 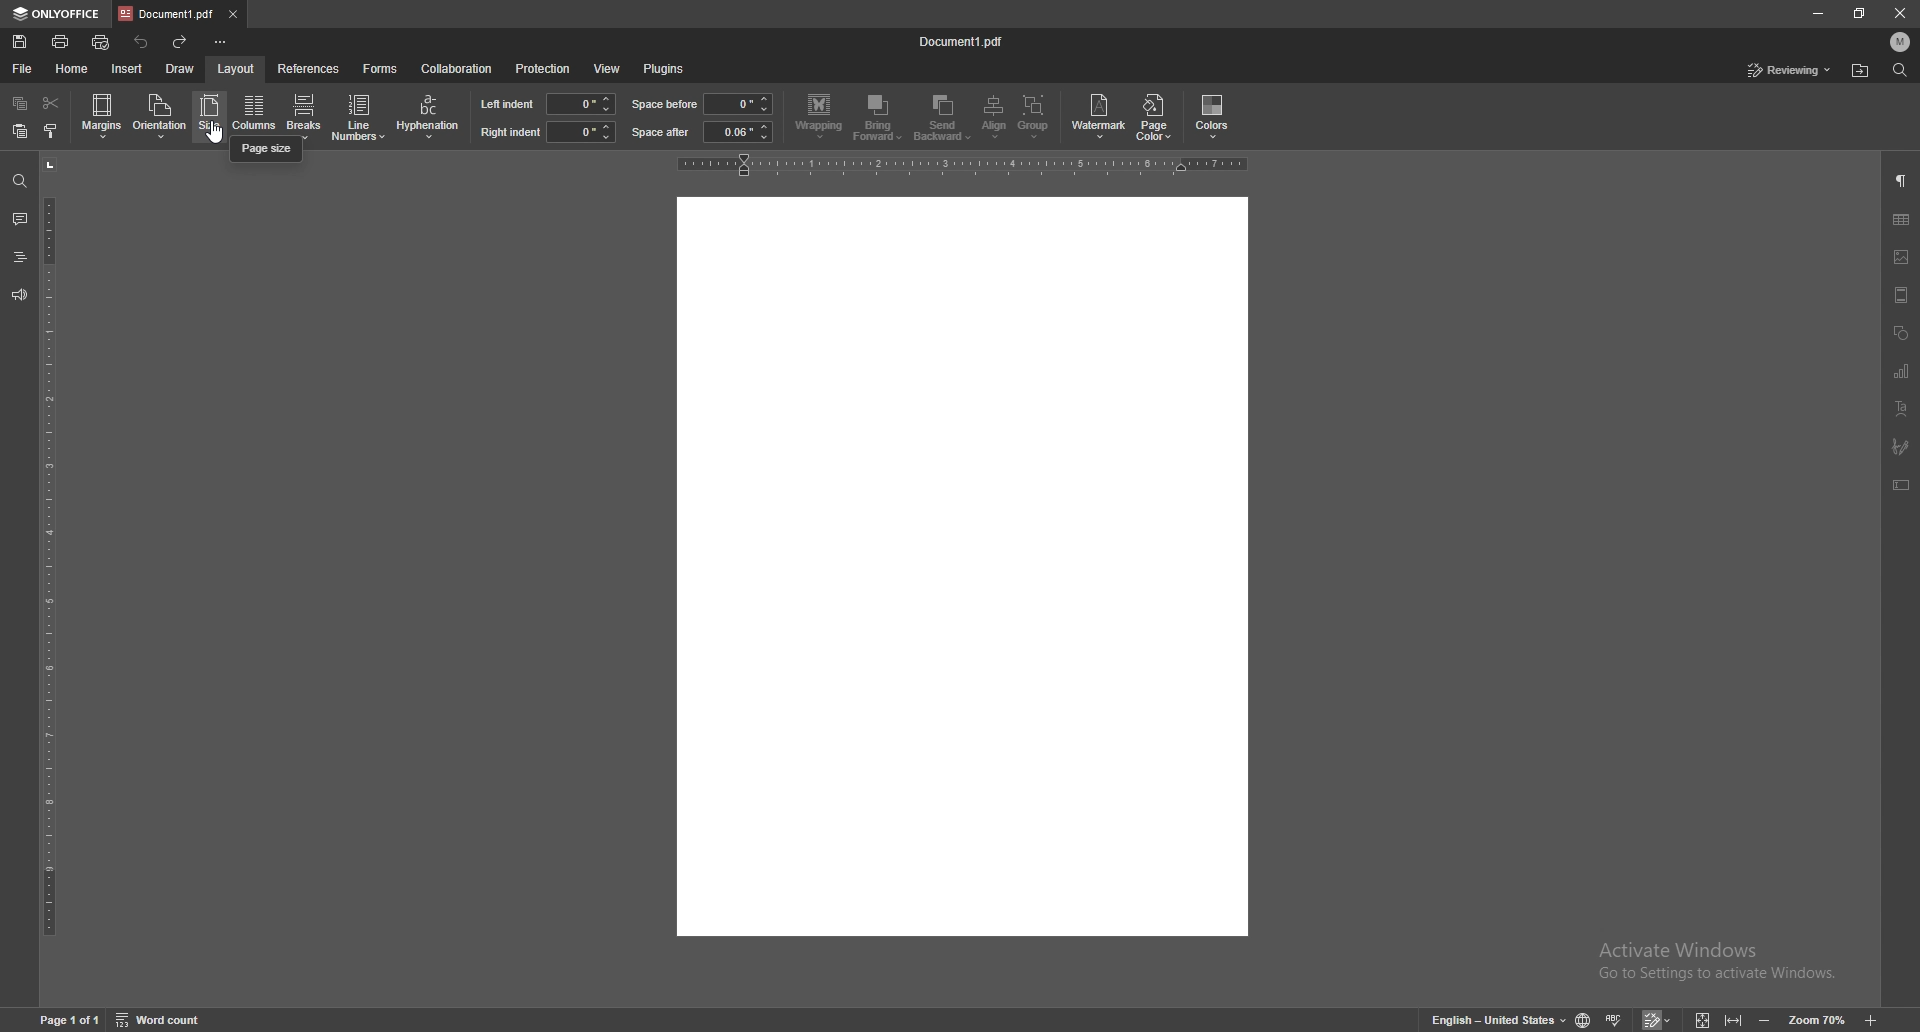 I want to click on horizontal scale, so click(x=964, y=164).